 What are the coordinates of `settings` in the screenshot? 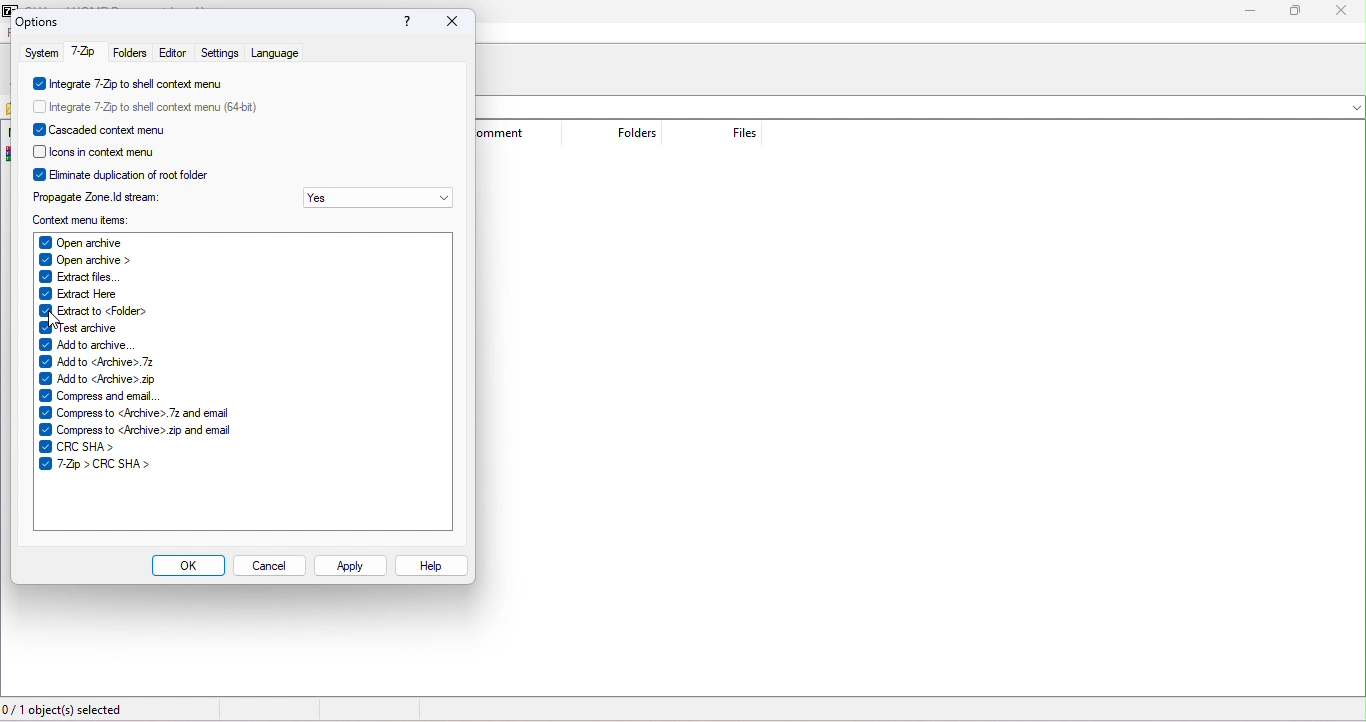 It's located at (219, 53).